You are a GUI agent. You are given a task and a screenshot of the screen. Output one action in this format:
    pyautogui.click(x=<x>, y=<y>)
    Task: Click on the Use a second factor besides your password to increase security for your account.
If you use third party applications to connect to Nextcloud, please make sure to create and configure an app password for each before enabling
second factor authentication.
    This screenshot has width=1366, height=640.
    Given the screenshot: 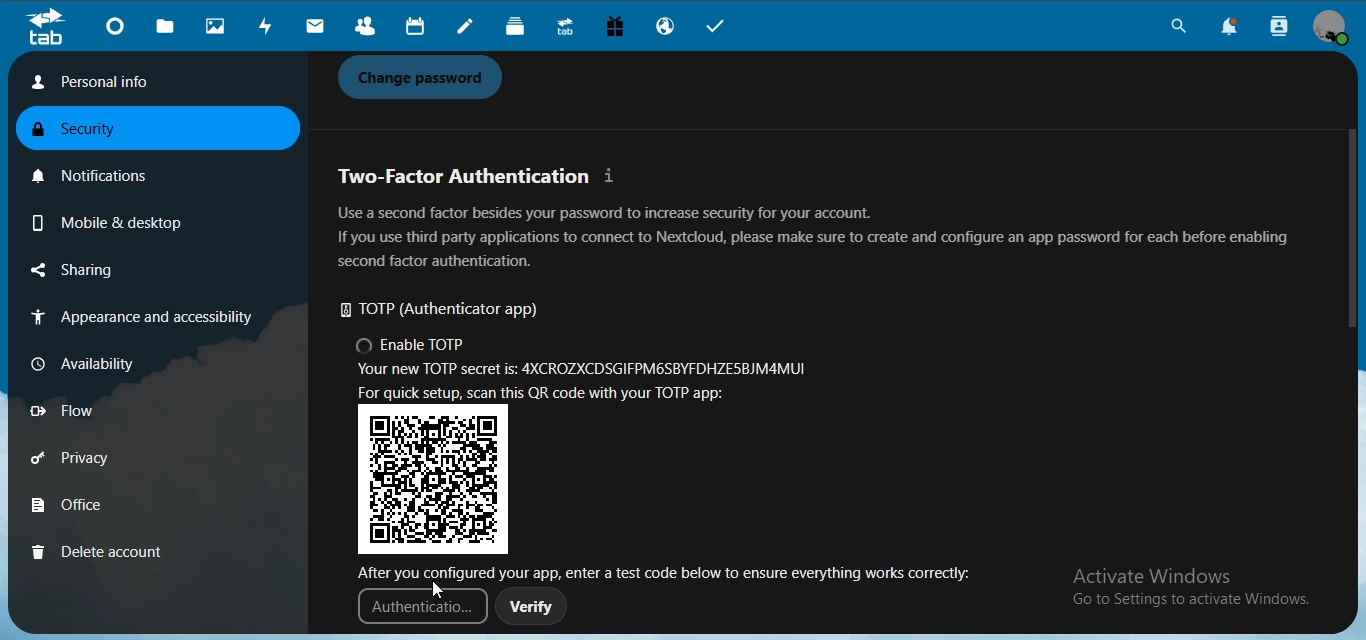 What is the action you would take?
    pyautogui.click(x=813, y=237)
    